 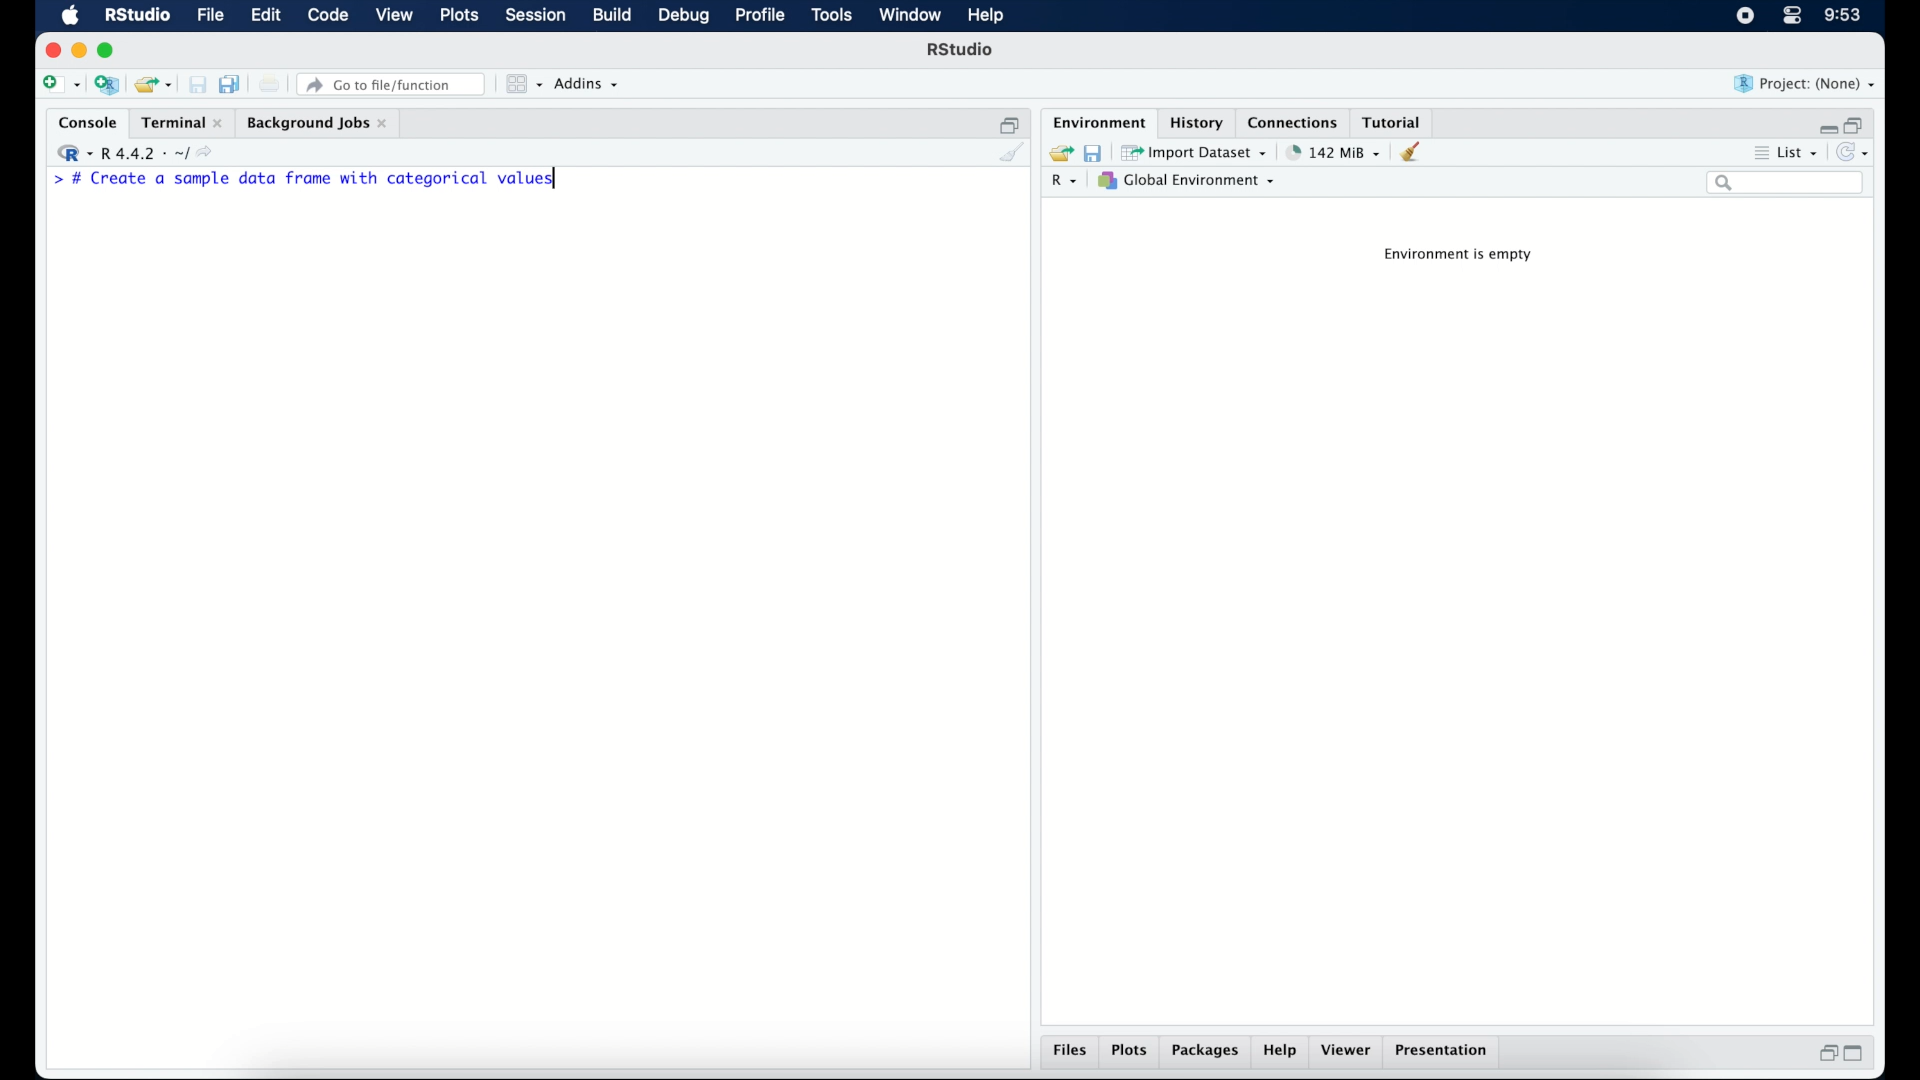 What do you see at coordinates (266, 16) in the screenshot?
I see `edit` at bounding box center [266, 16].